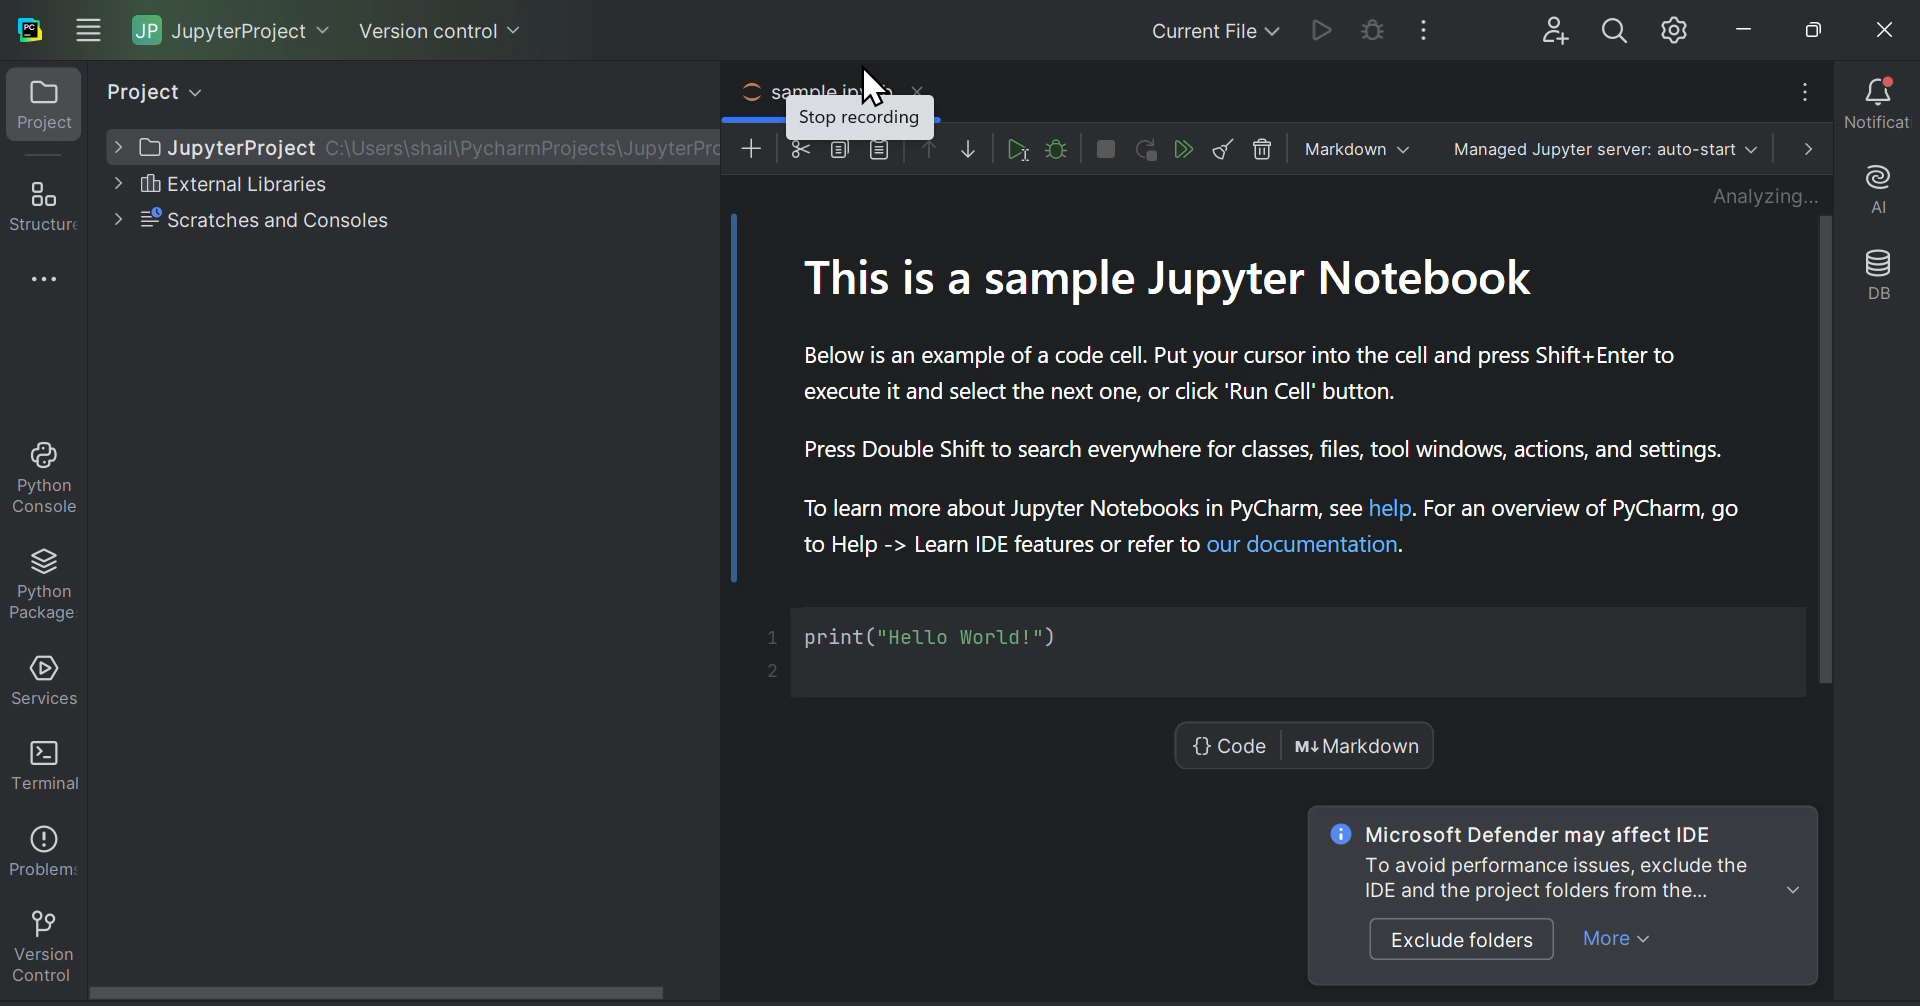 The width and height of the screenshot is (1920, 1006). I want to click on exclude, so click(1462, 938).